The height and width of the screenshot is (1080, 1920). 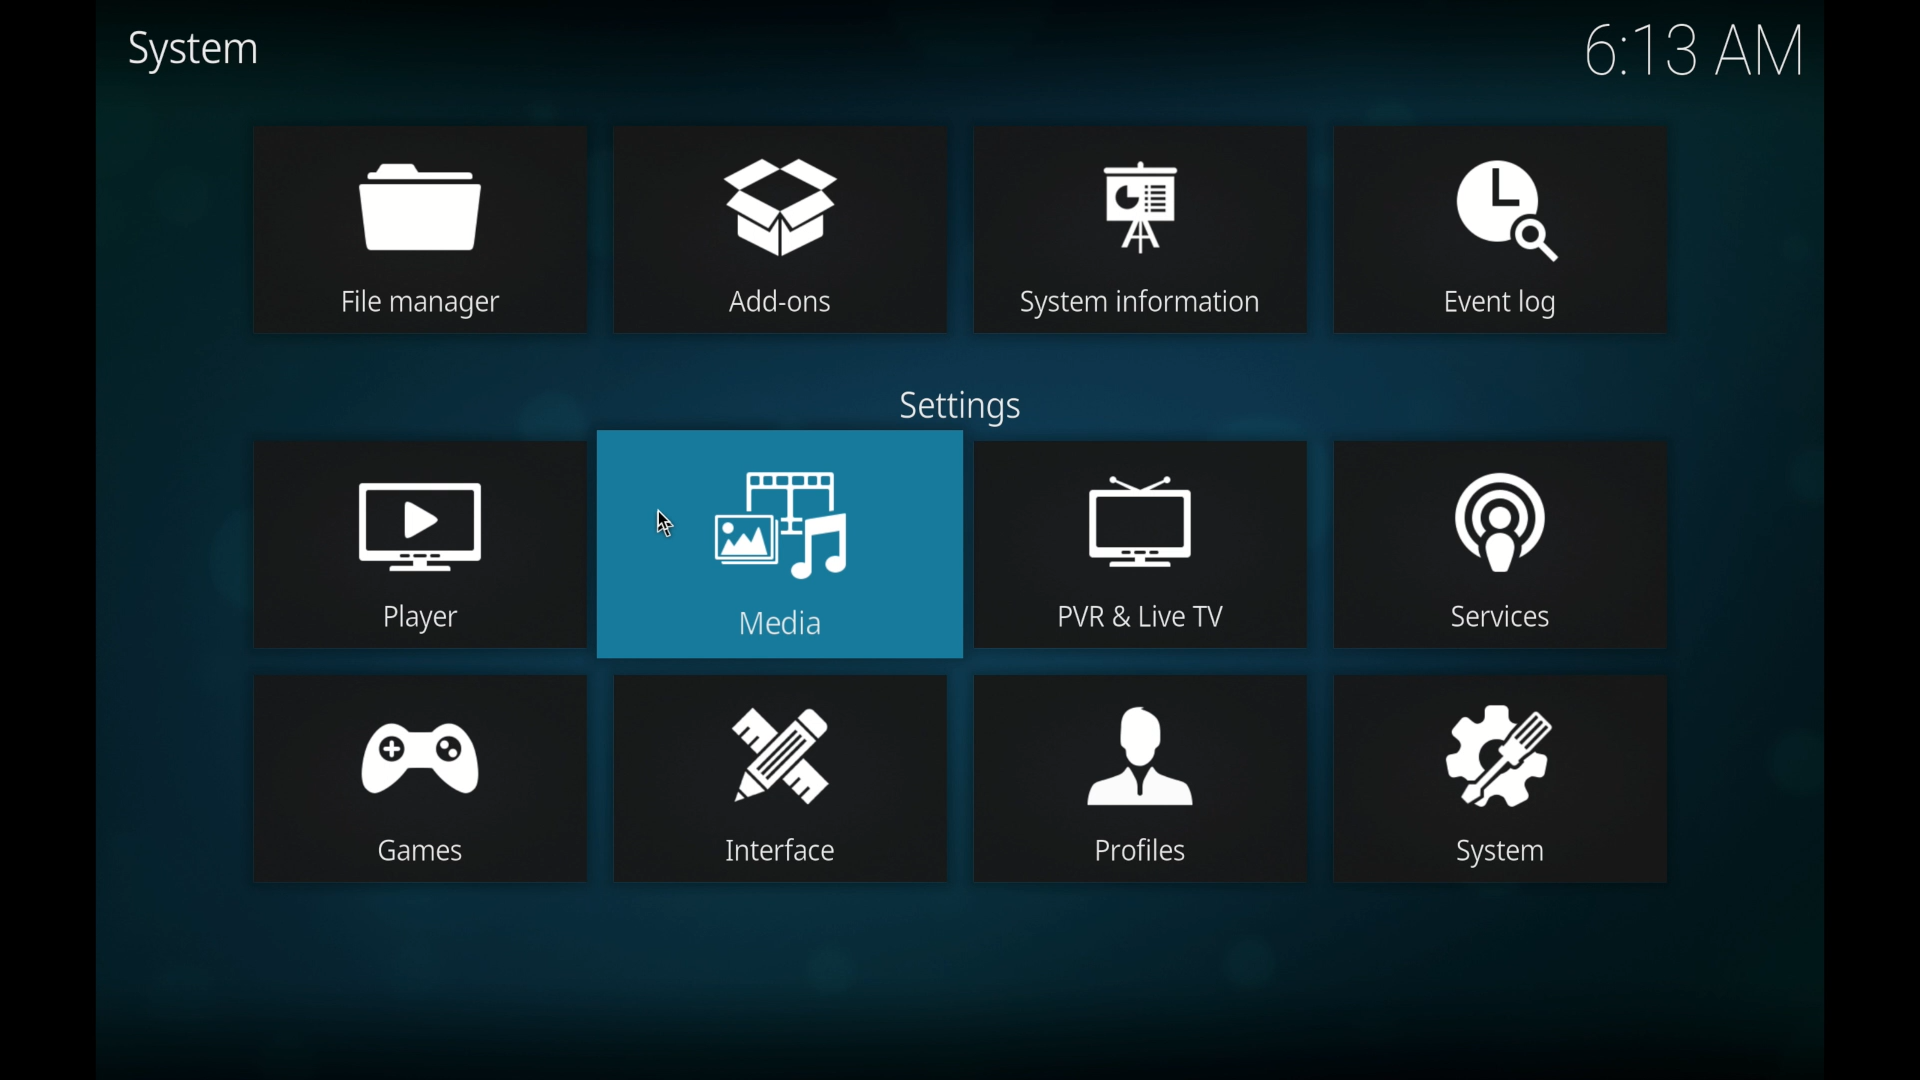 What do you see at coordinates (1139, 776) in the screenshot?
I see `profiles` at bounding box center [1139, 776].